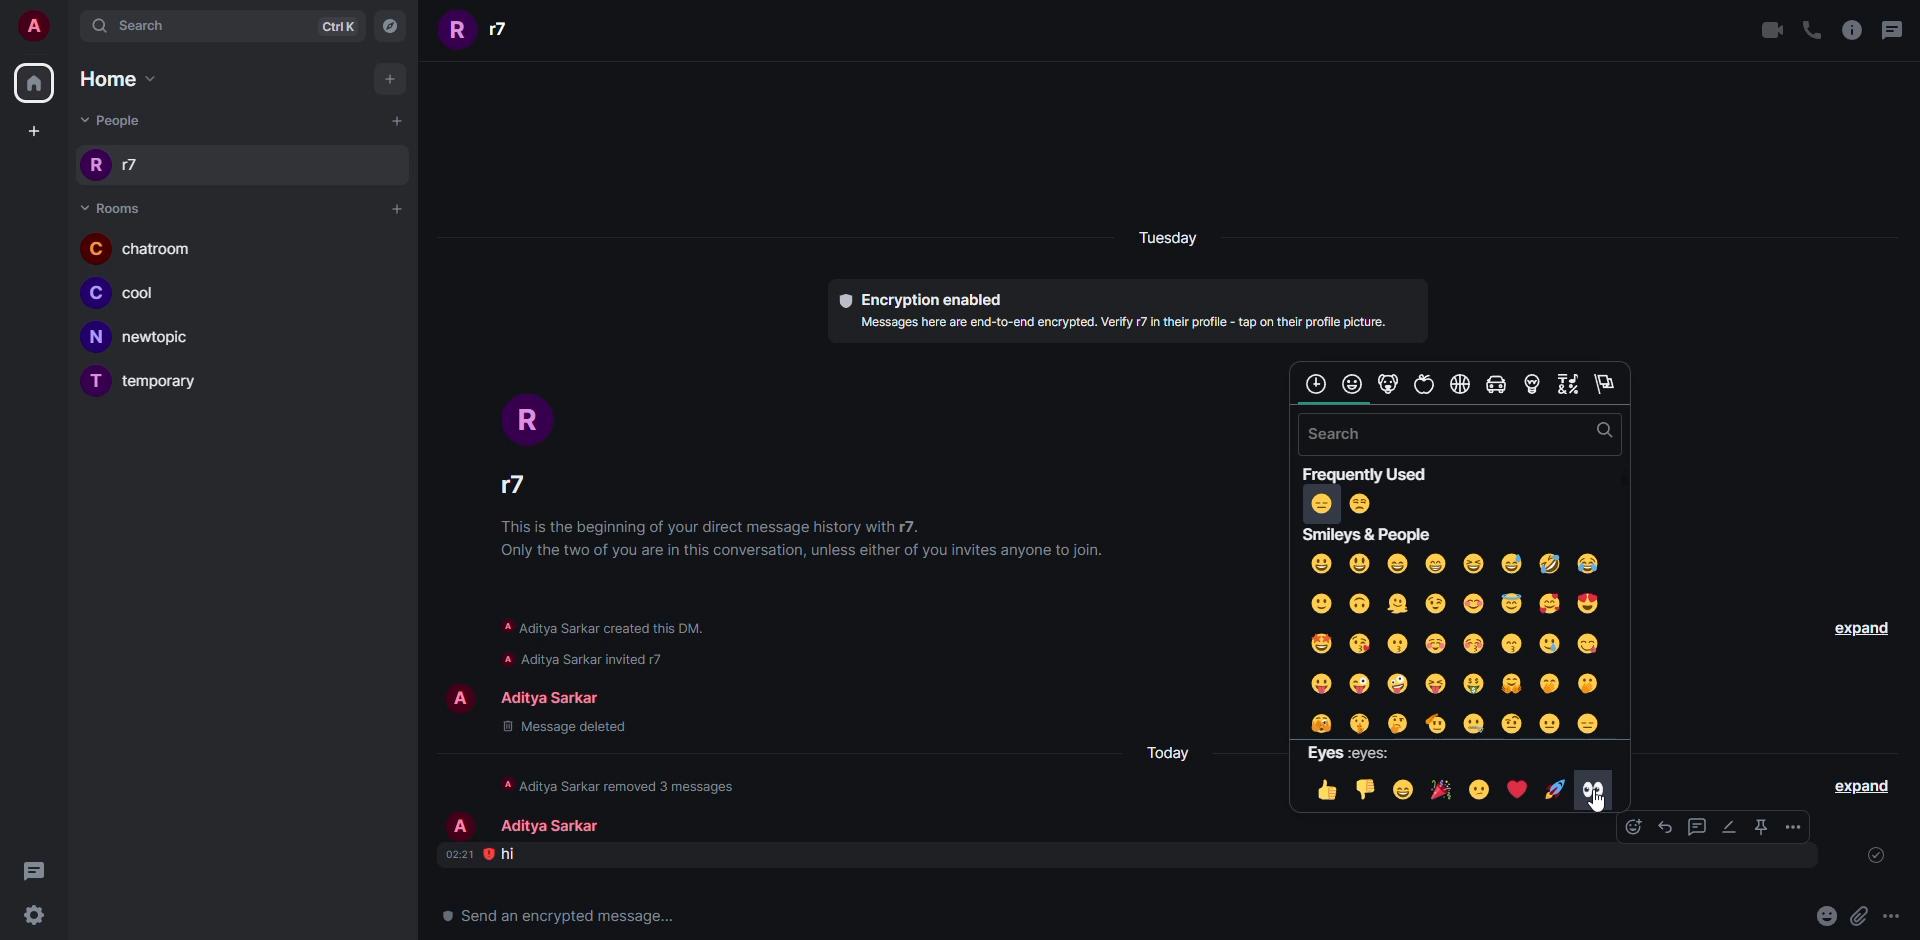  Describe the element at coordinates (129, 81) in the screenshot. I see `home` at that location.